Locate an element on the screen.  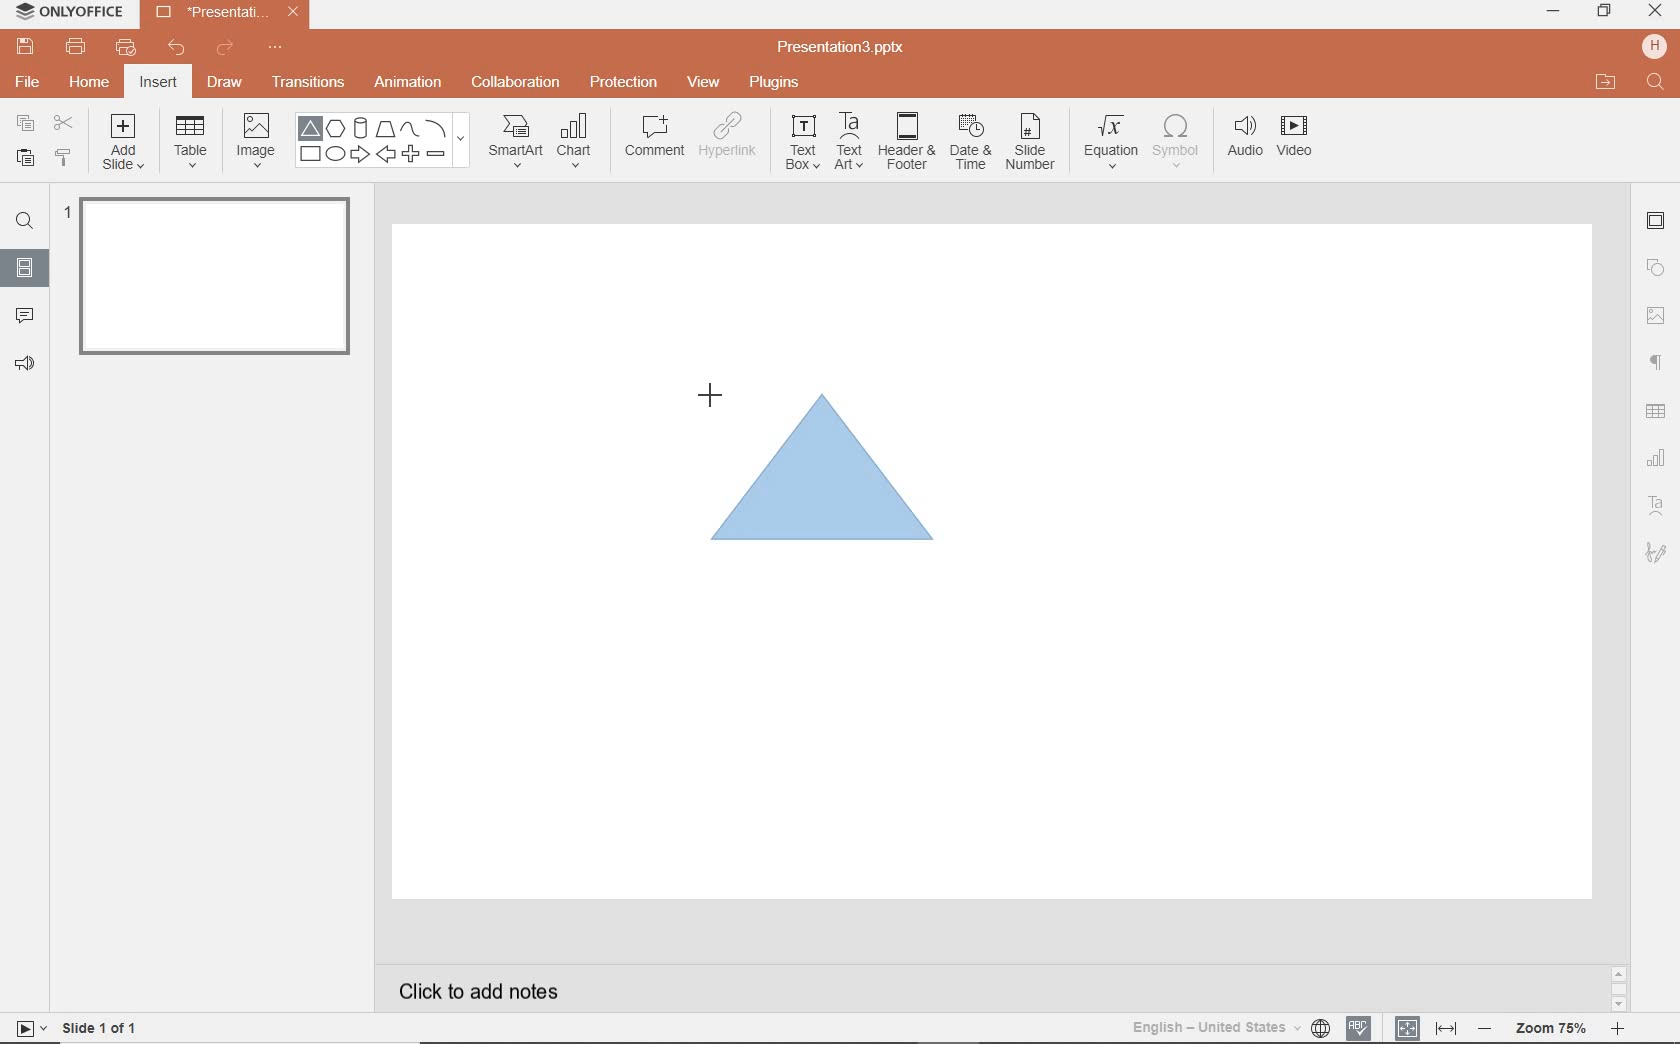
SCROLLBAR is located at coordinates (1619, 992).